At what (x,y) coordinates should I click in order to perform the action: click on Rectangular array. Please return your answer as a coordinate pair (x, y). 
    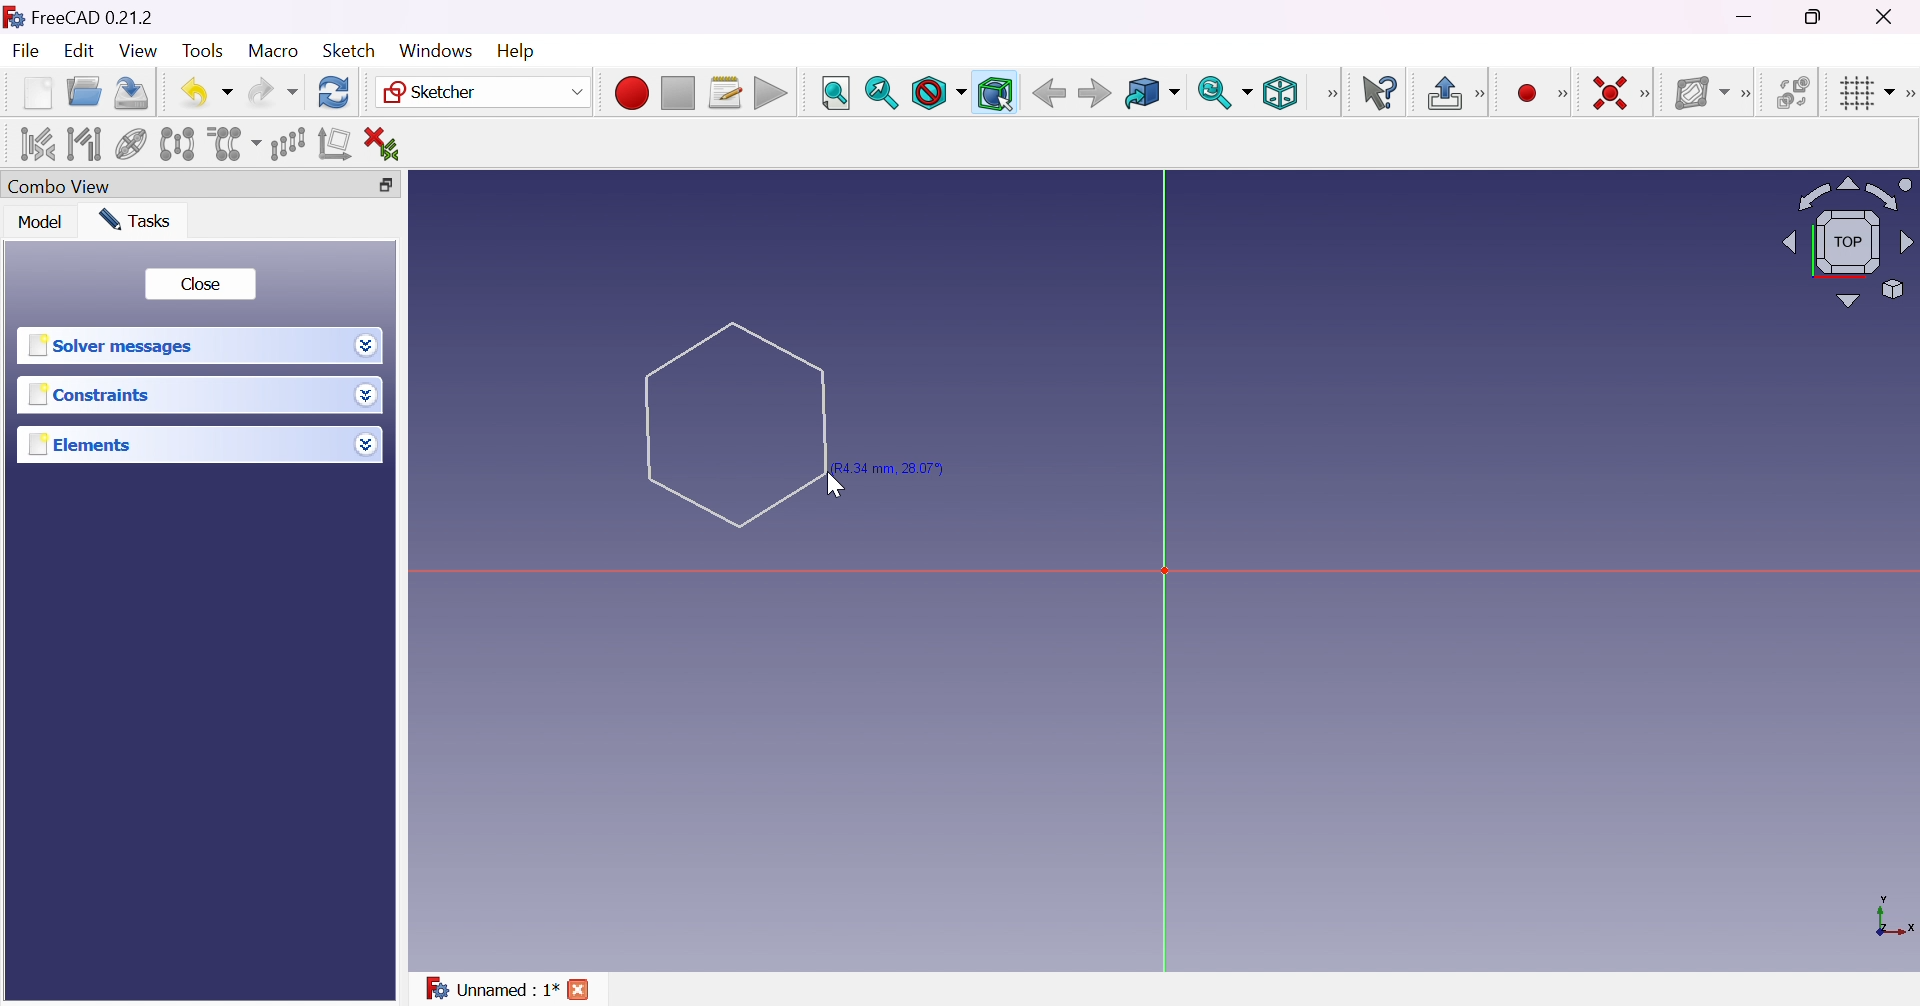
    Looking at the image, I should click on (288, 144).